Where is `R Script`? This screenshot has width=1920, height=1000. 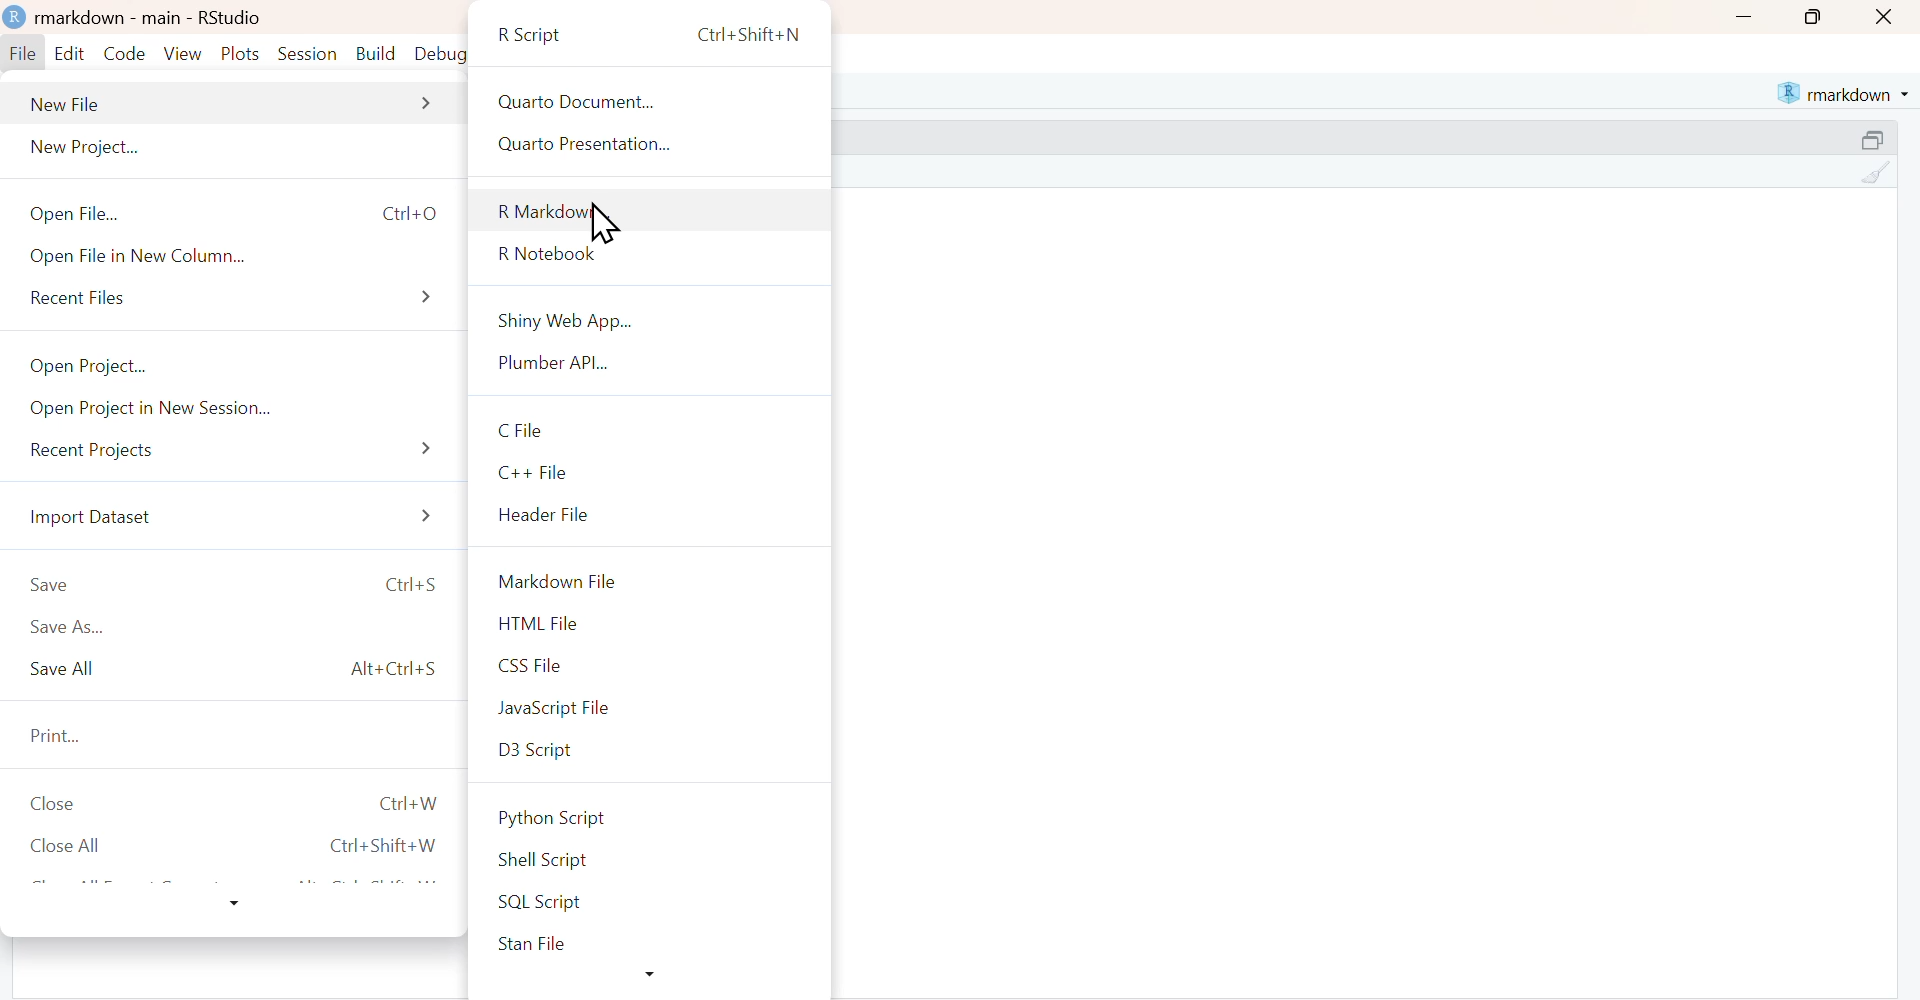 R Script is located at coordinates (654, 31).